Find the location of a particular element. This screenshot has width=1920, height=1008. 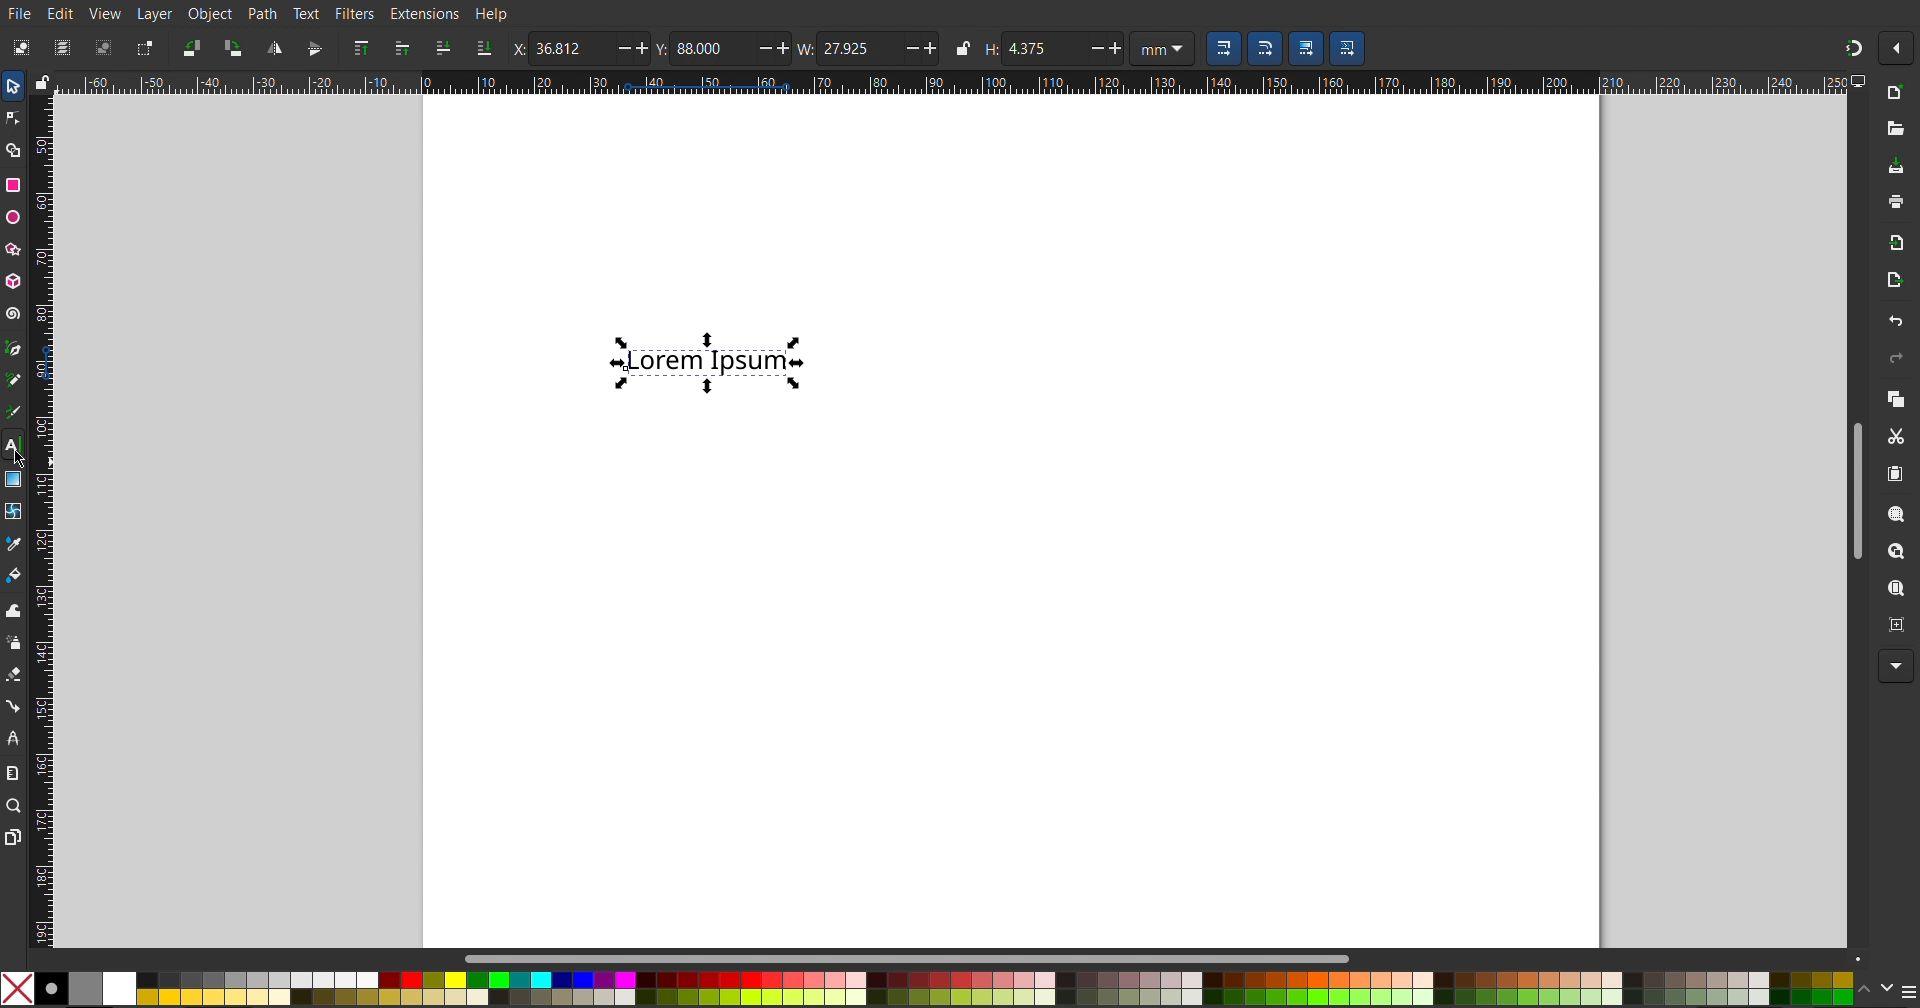

Y Coordinate is located at coordinates (723, 48).